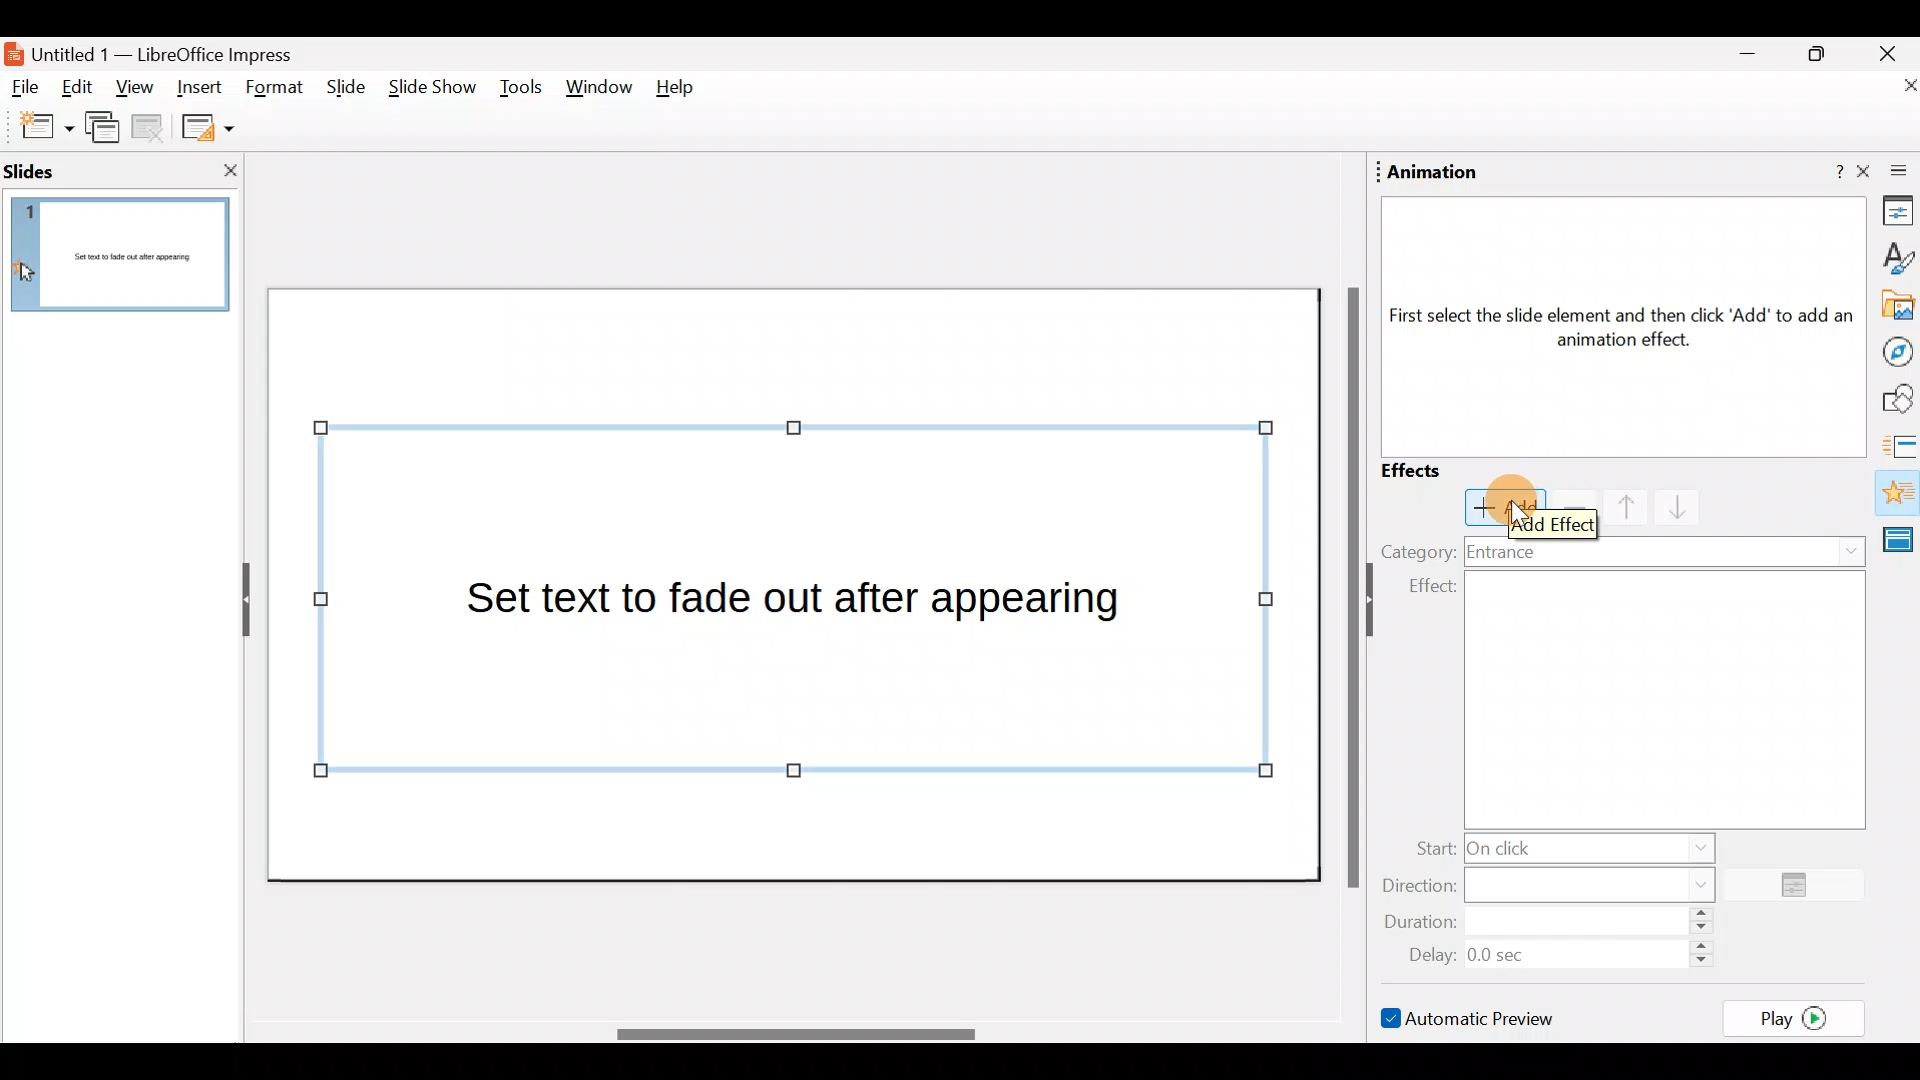  What do you see at coordinates (1894, 306) in the screenshot?
I see `Gallery` at bounding box center [1894, 306].